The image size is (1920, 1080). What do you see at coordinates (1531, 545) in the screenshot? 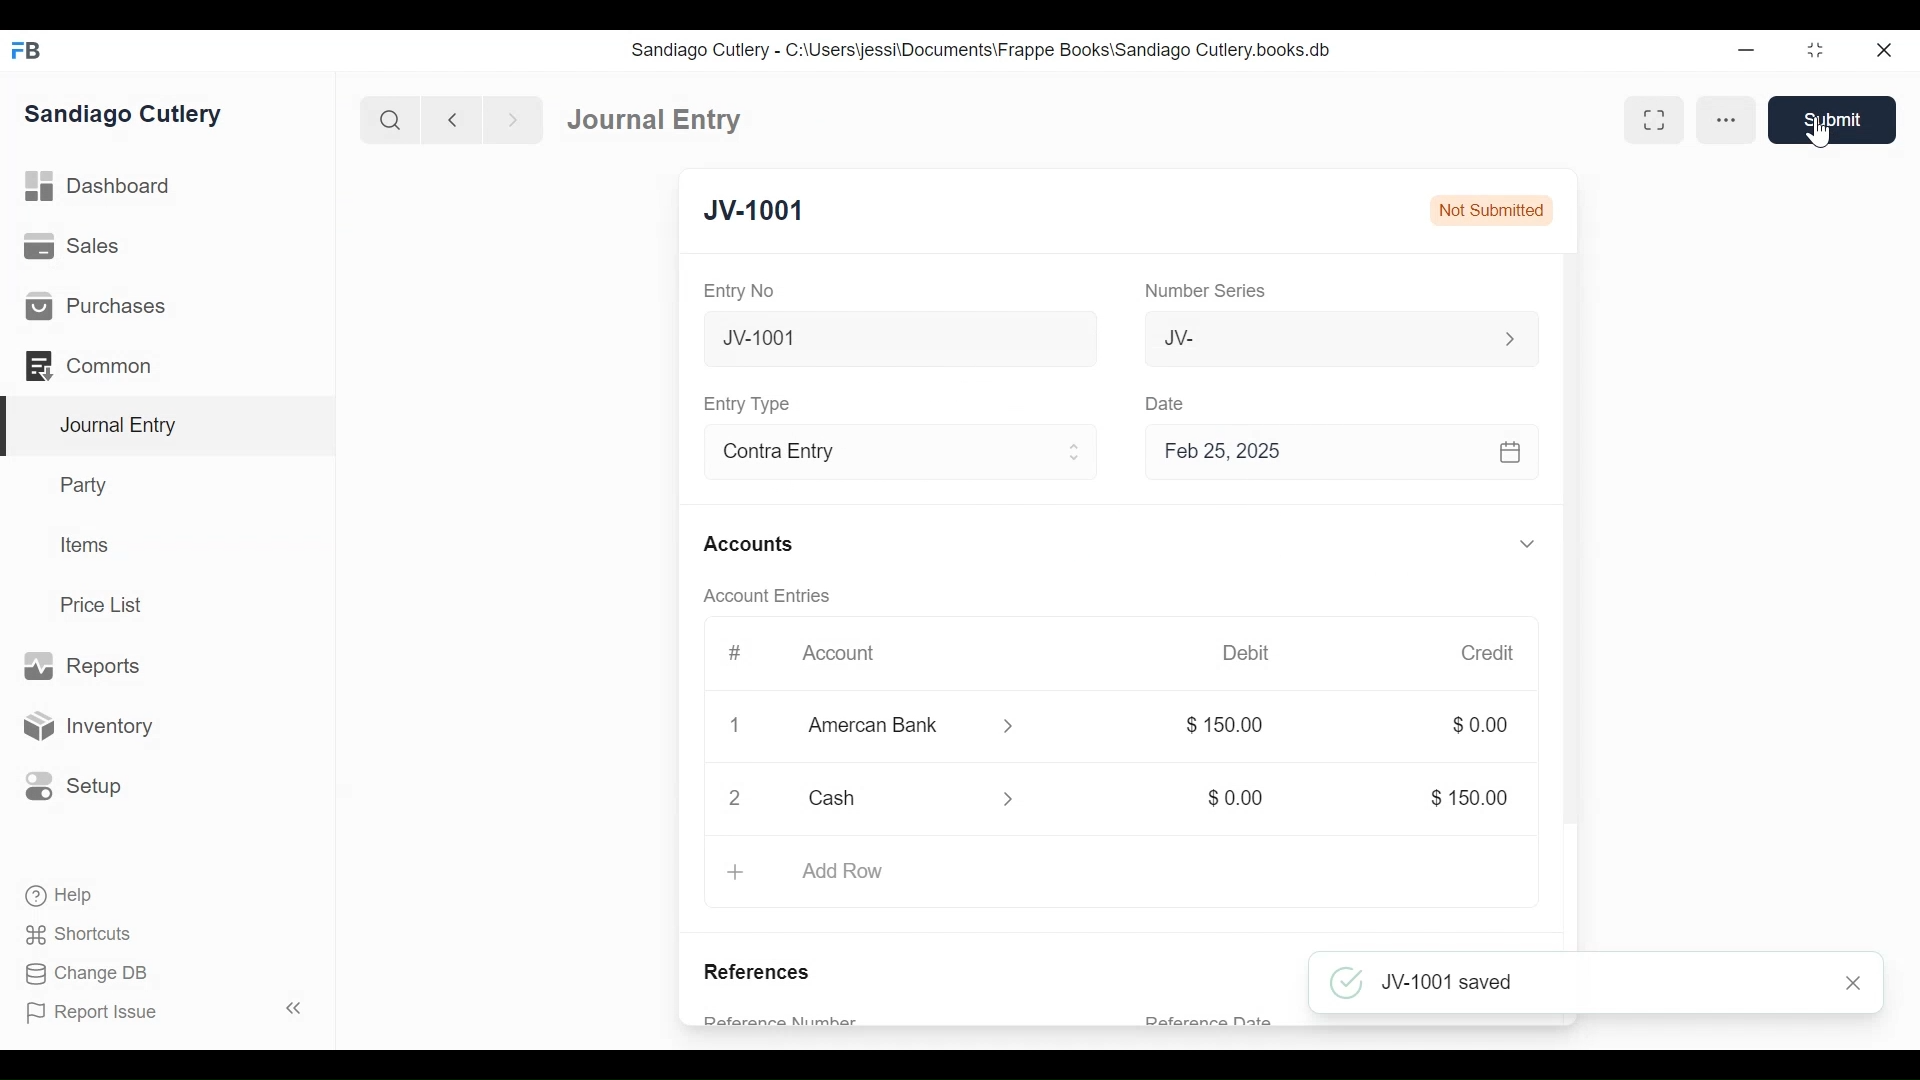
I see `Expand` at bounding box center [1531, 545].